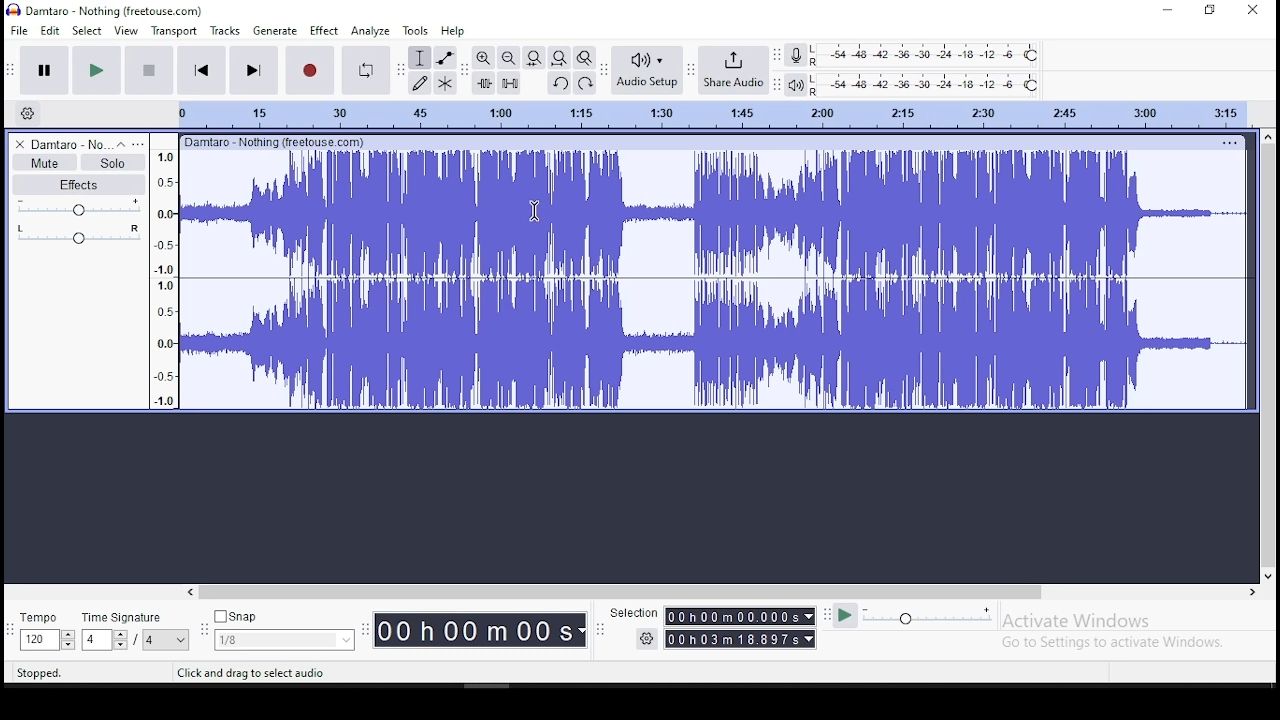  What do you see at coordinates (416, 30) in the screenshot?
I see `tools` at bounding box center [416, 30].